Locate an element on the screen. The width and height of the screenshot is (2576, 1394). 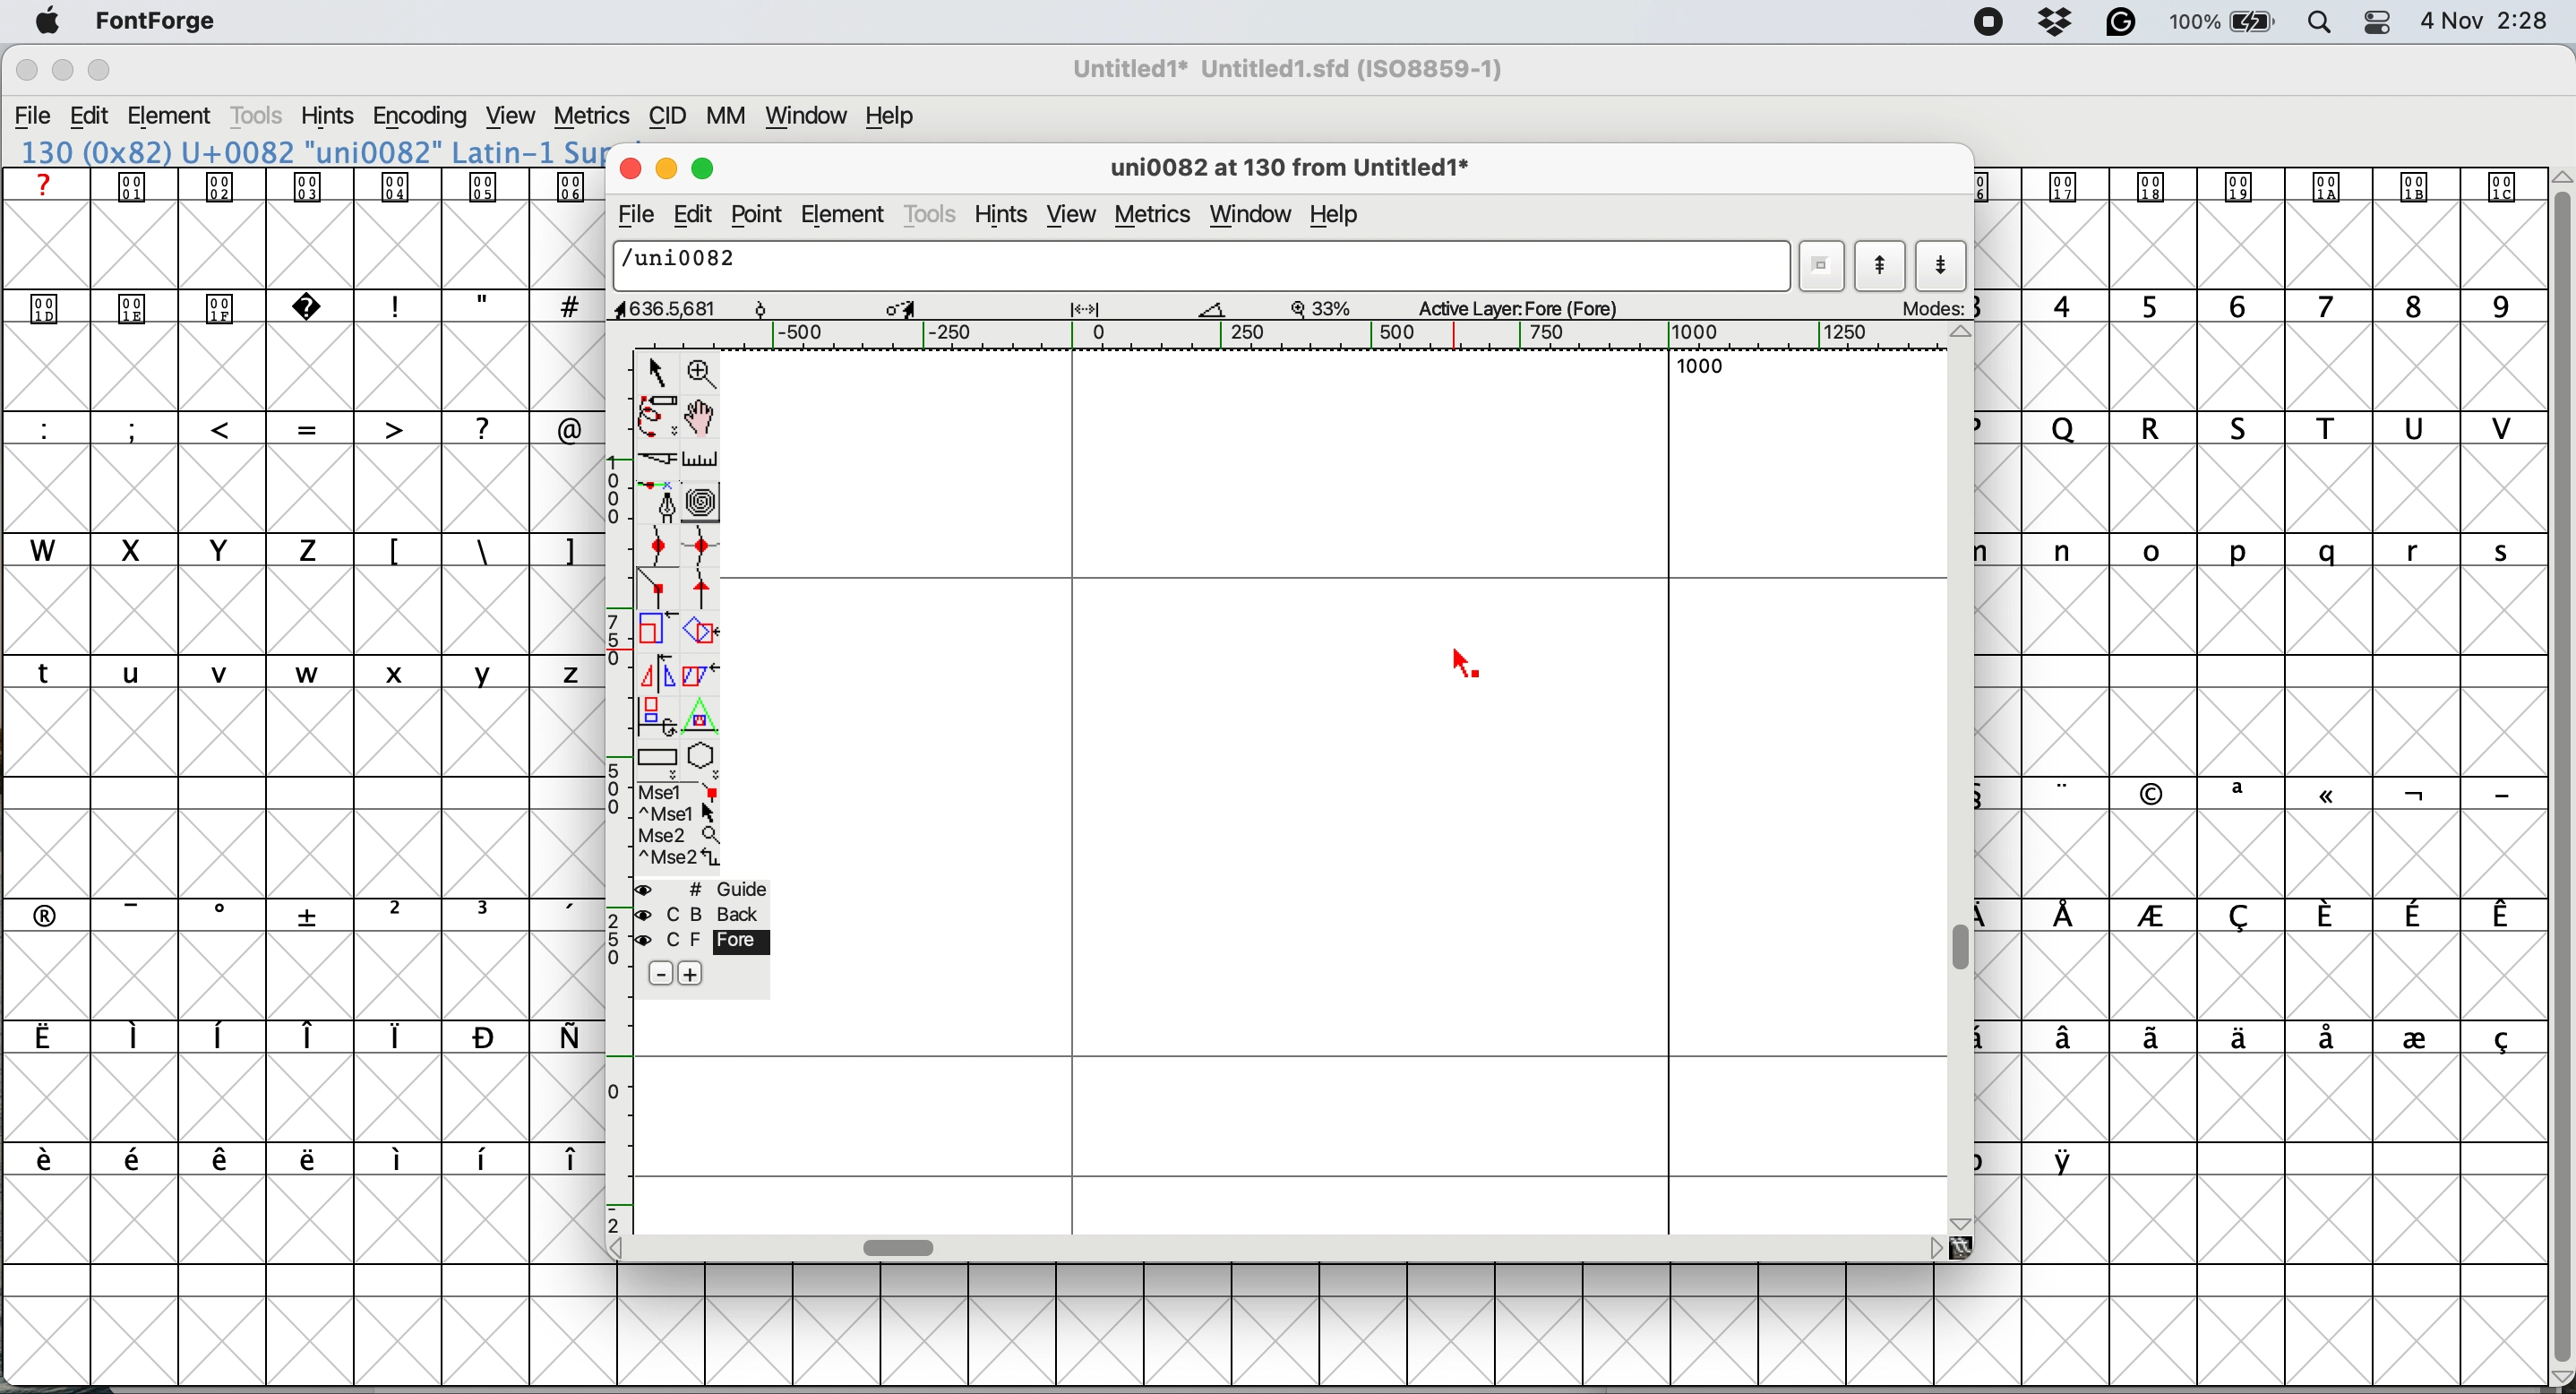
cut splines in two is located at coordinates (662, 459).